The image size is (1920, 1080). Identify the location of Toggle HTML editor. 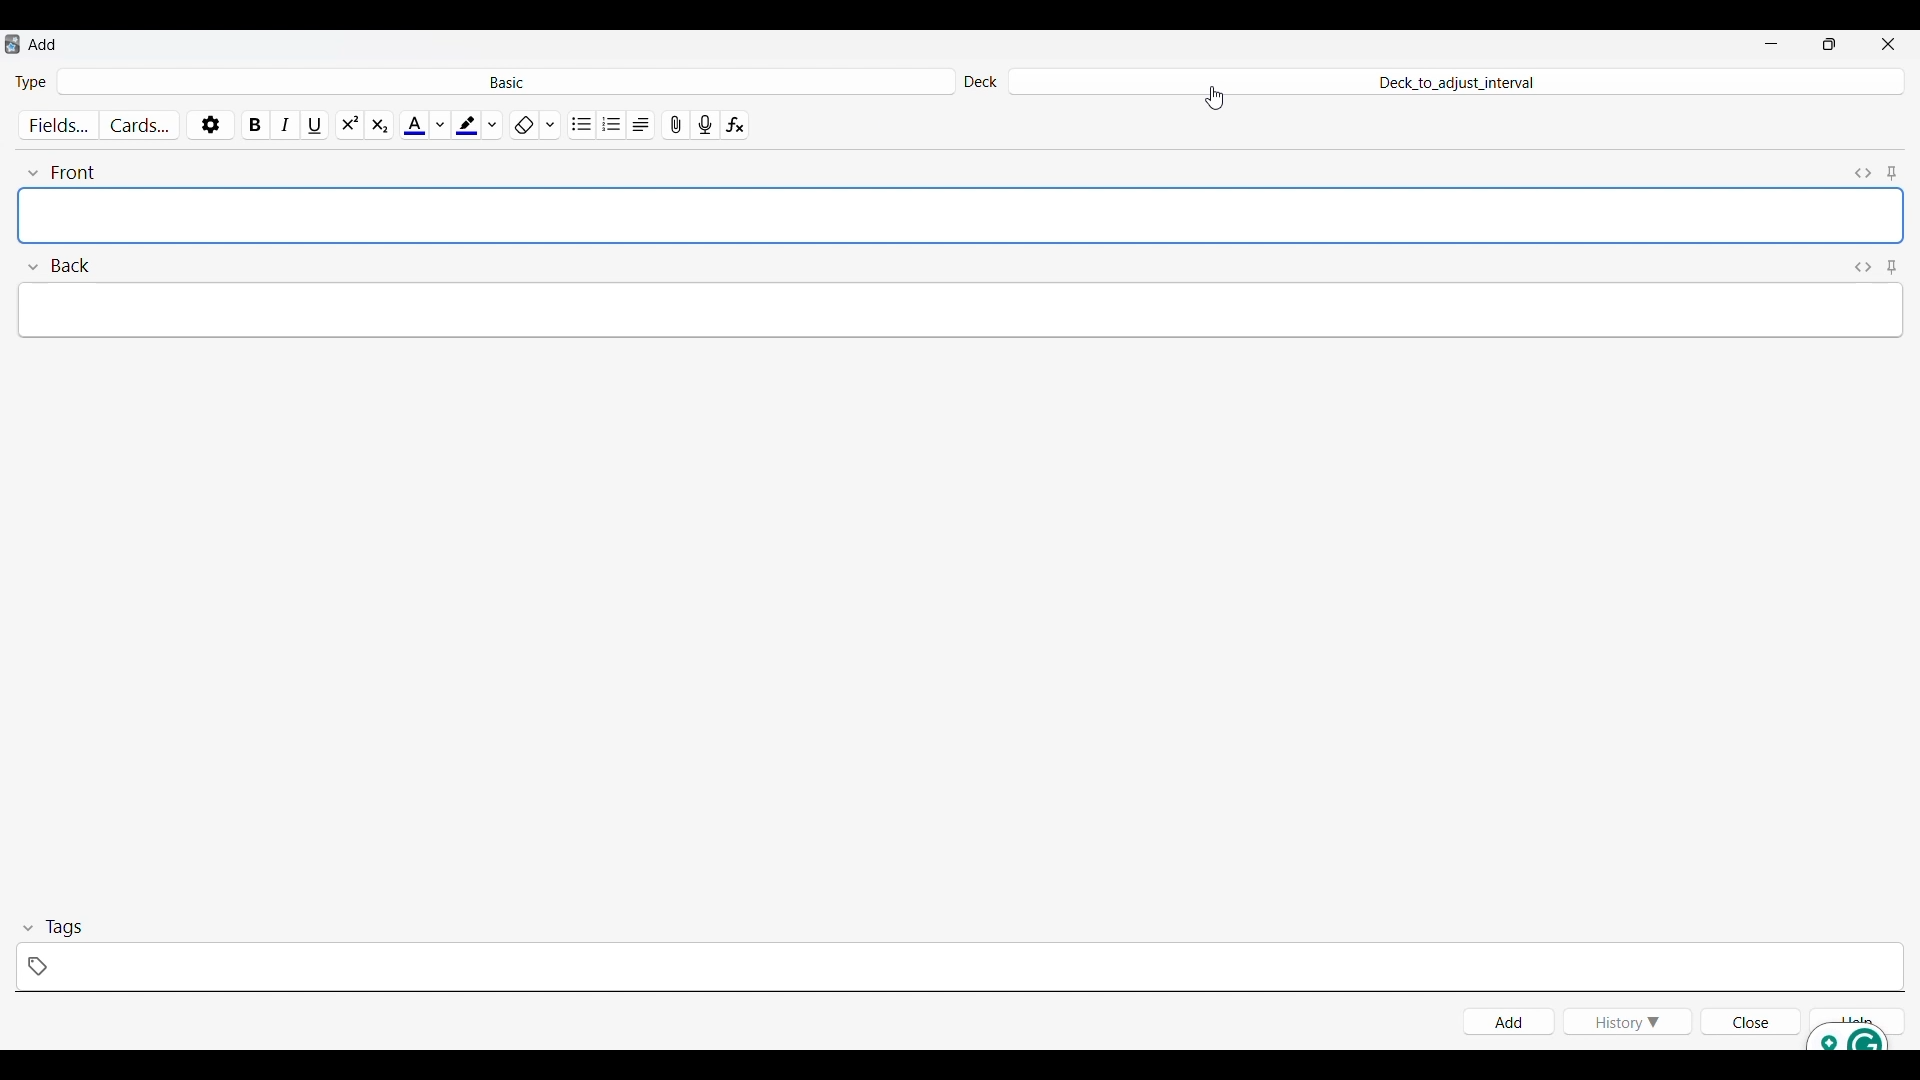
(1864, 268).